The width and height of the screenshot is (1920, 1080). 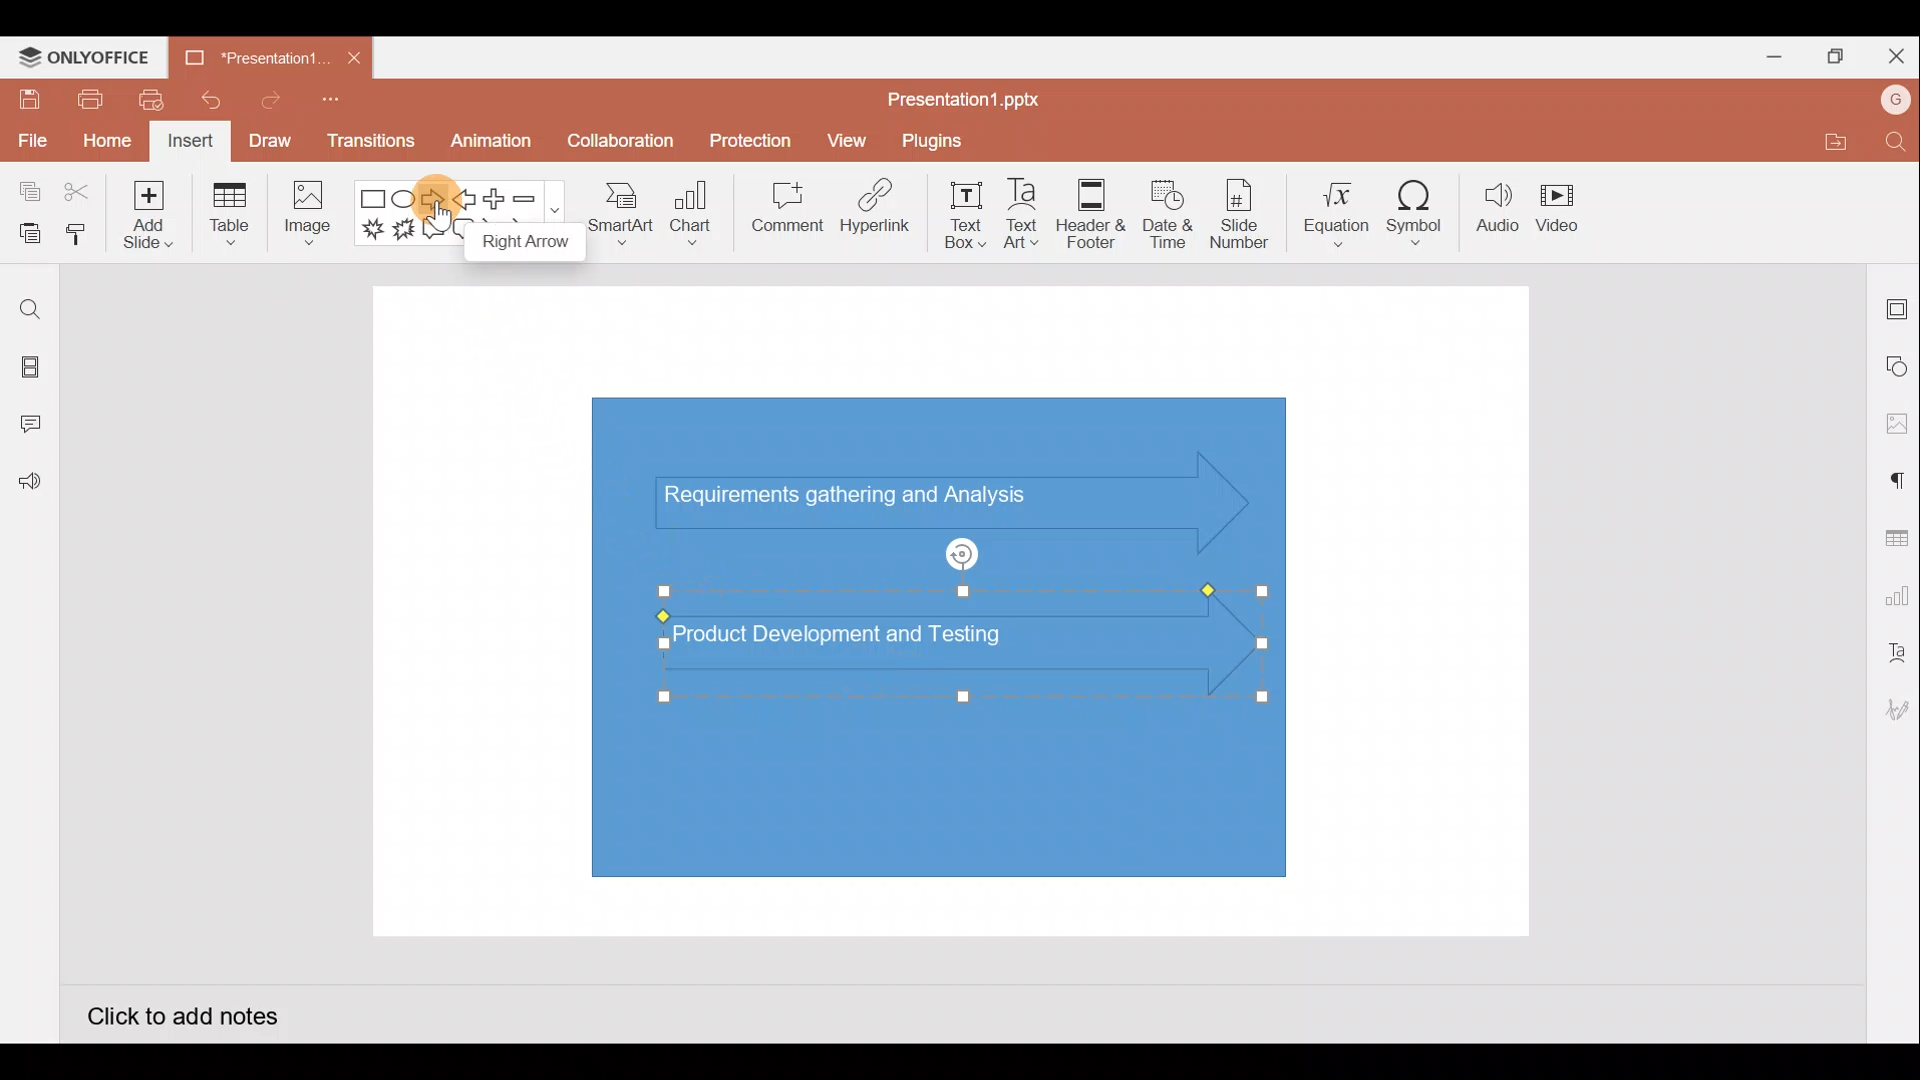 I want to click on Explosion 2, so click(x=403, y=231).